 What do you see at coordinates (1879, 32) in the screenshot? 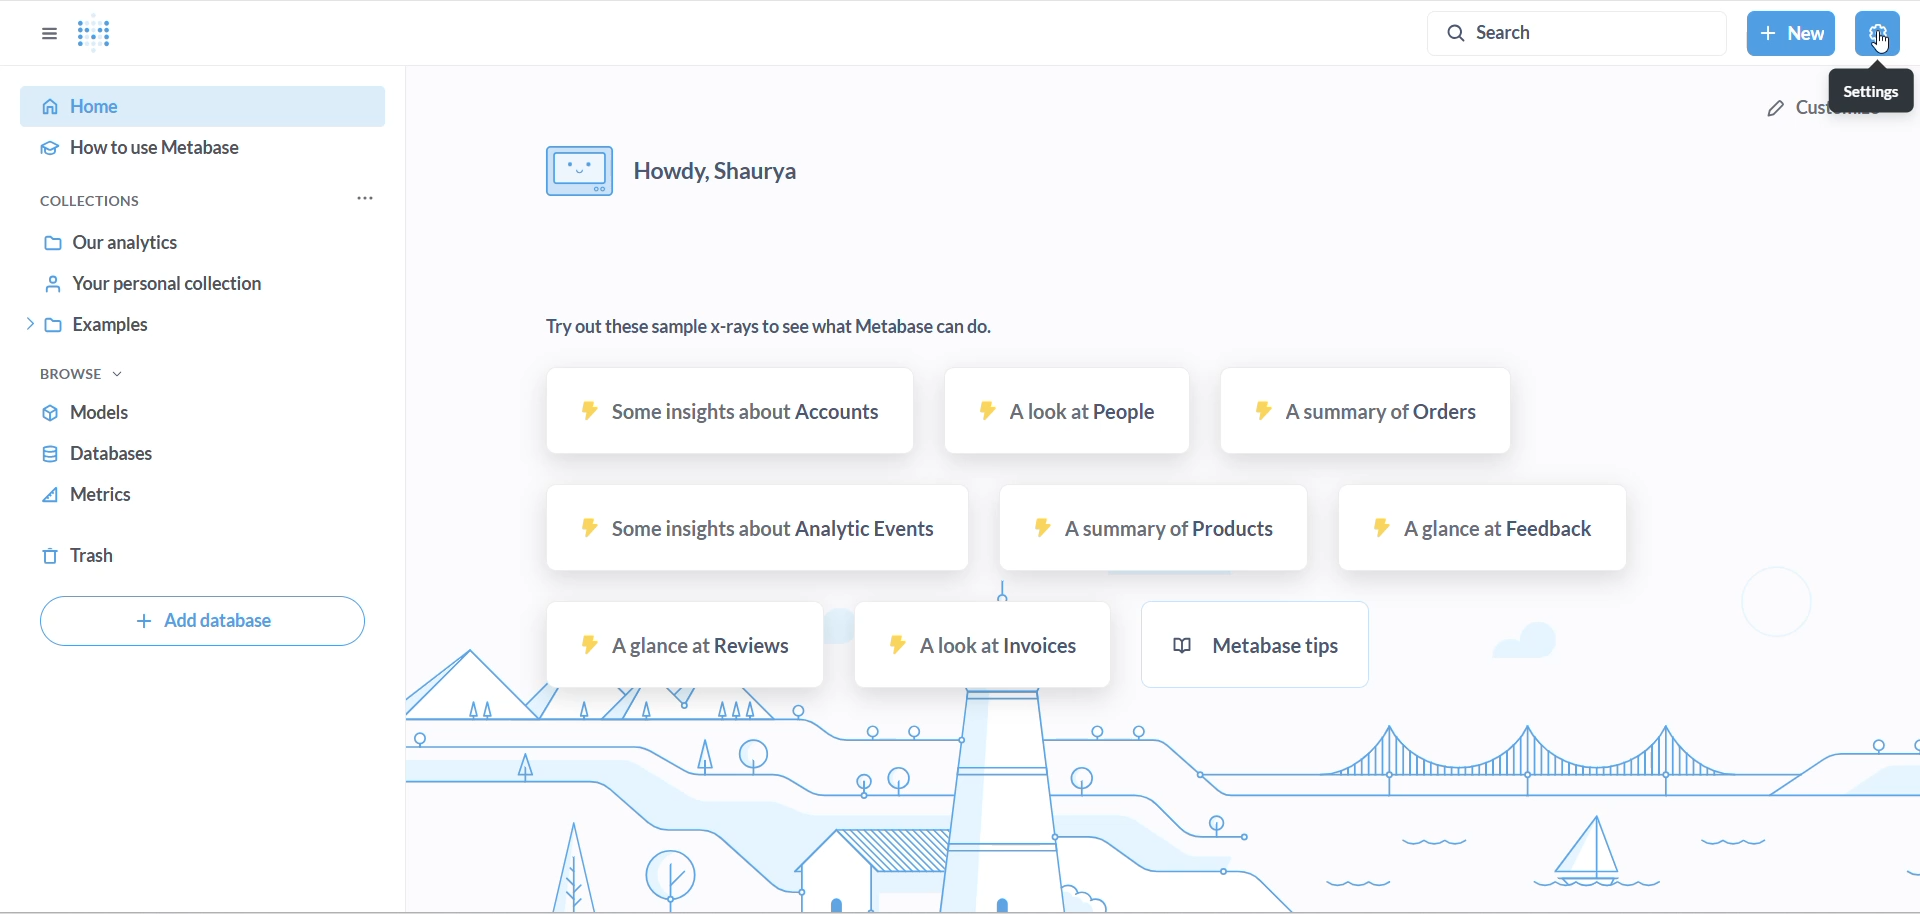
I see `settings` at bounding box center [1879, 32].